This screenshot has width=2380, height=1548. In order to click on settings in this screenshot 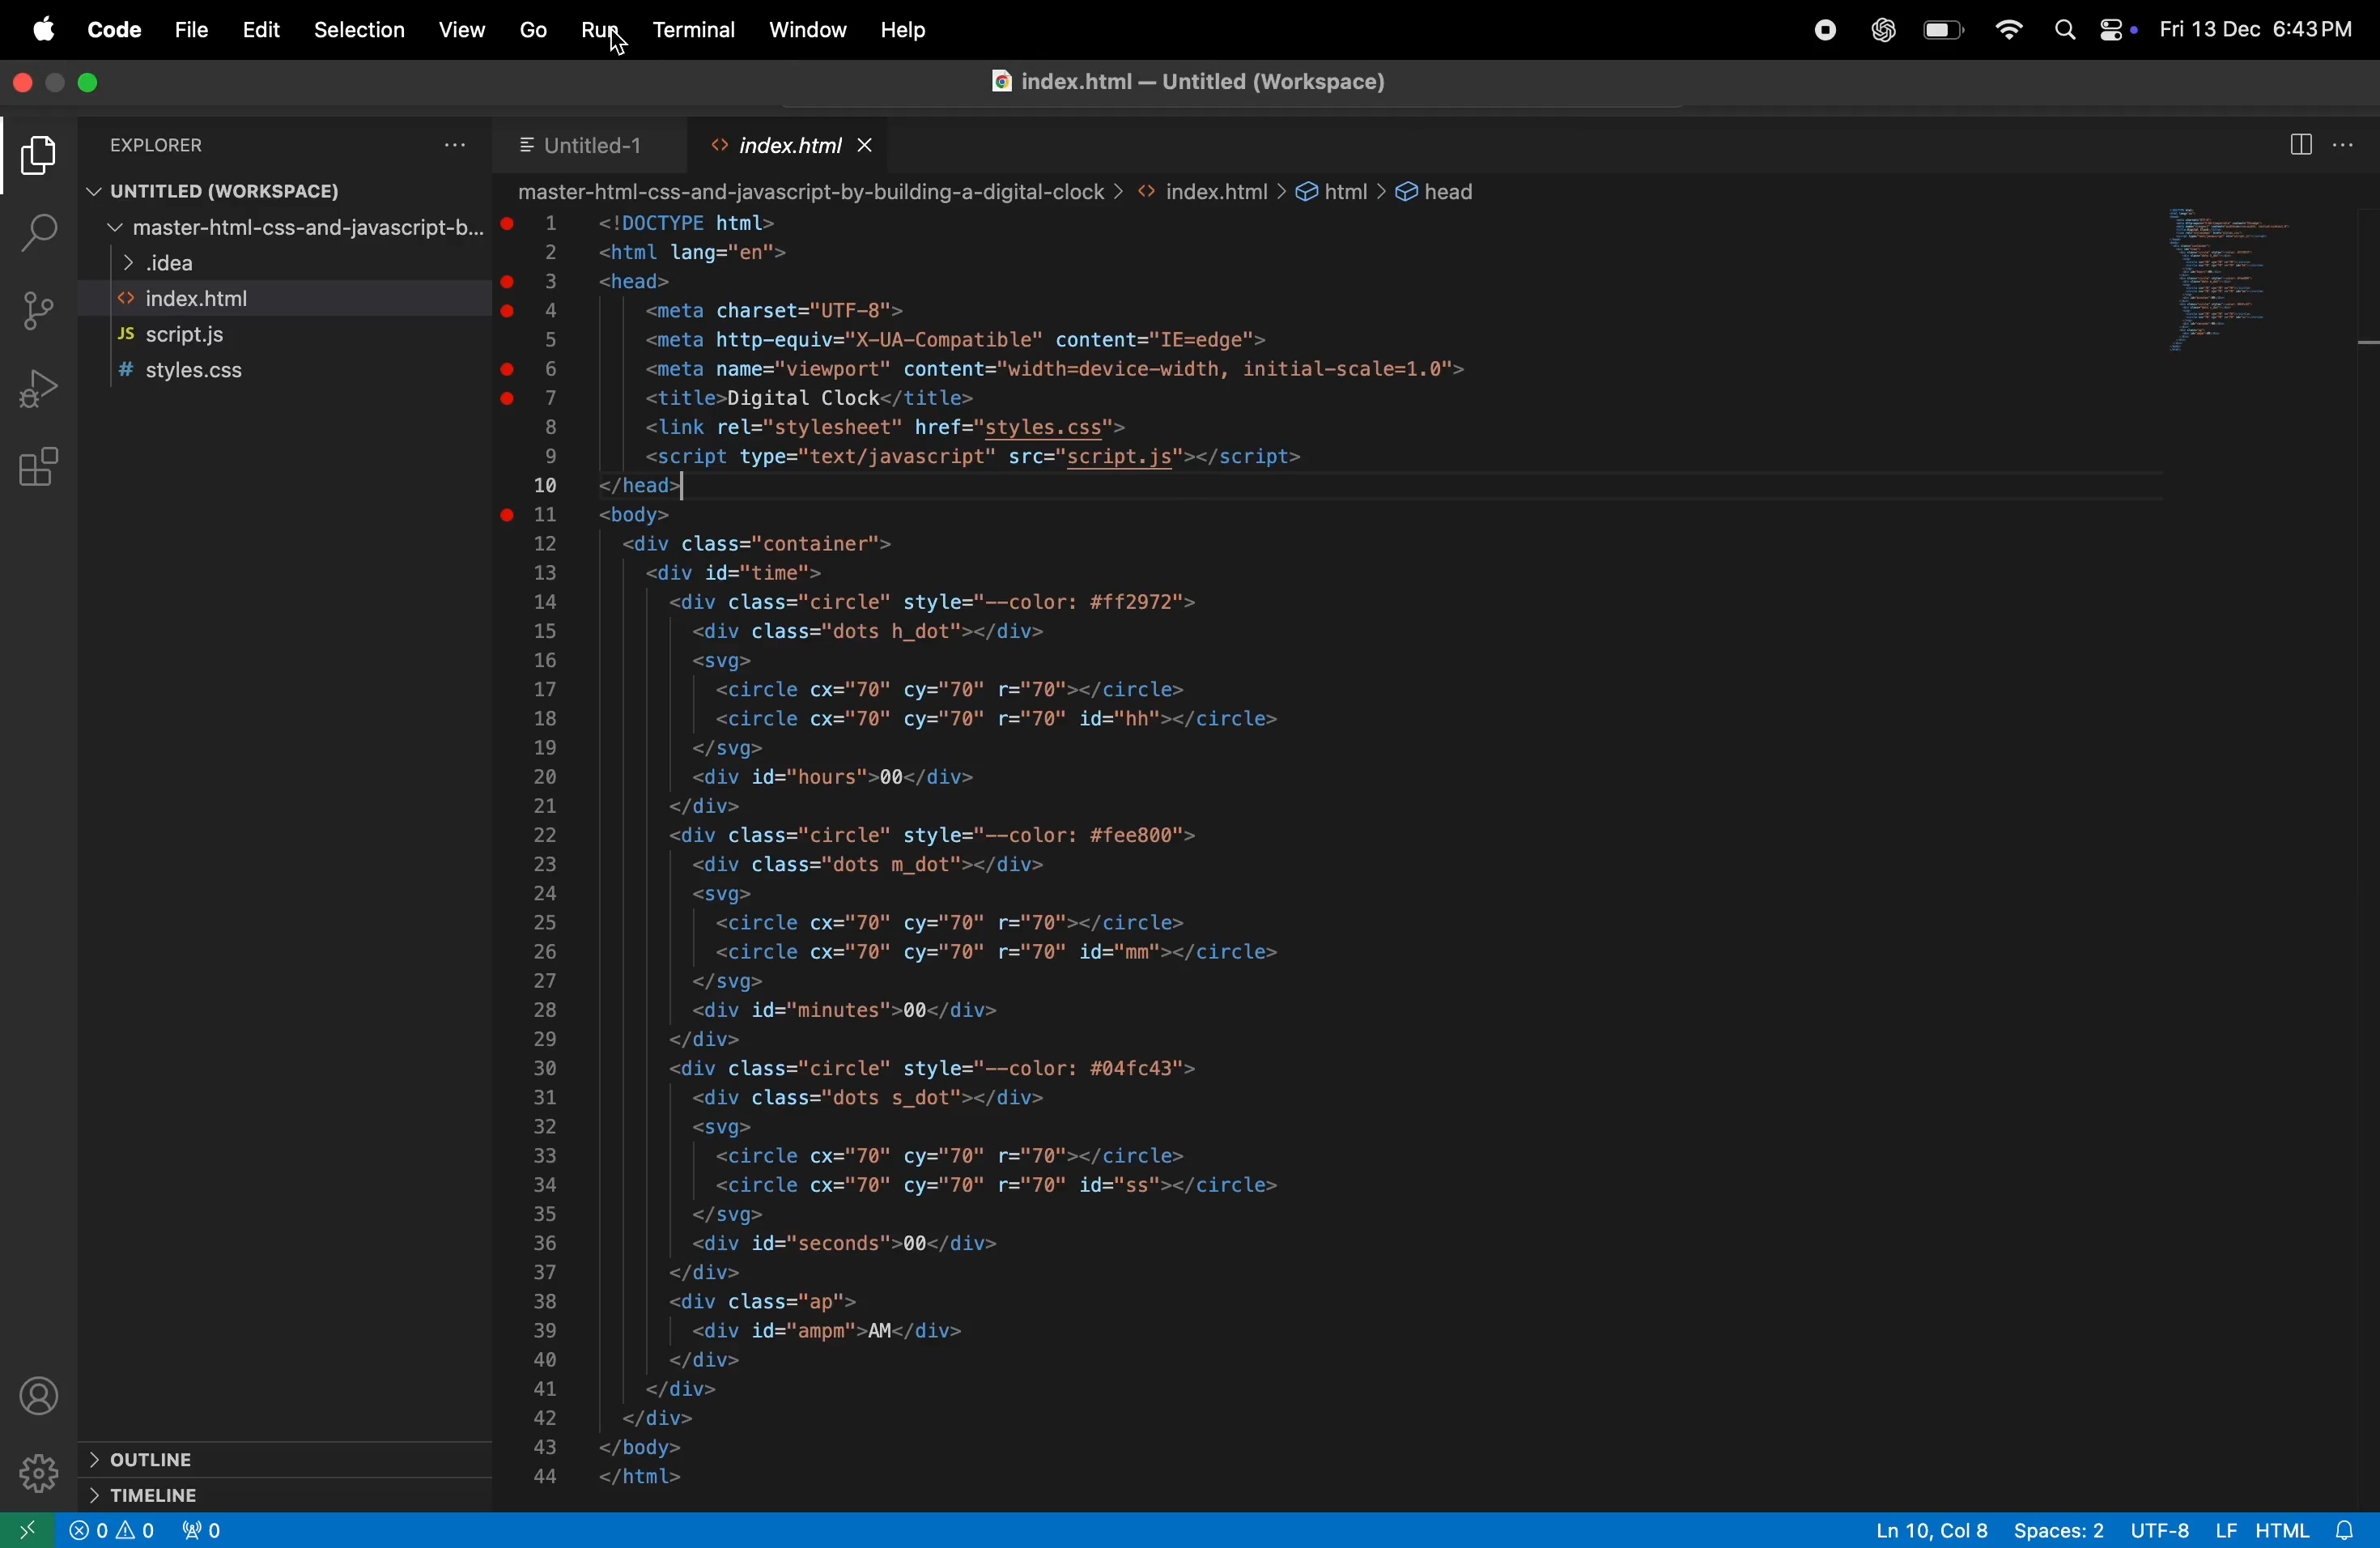, I will do `click(36, 1473)`.